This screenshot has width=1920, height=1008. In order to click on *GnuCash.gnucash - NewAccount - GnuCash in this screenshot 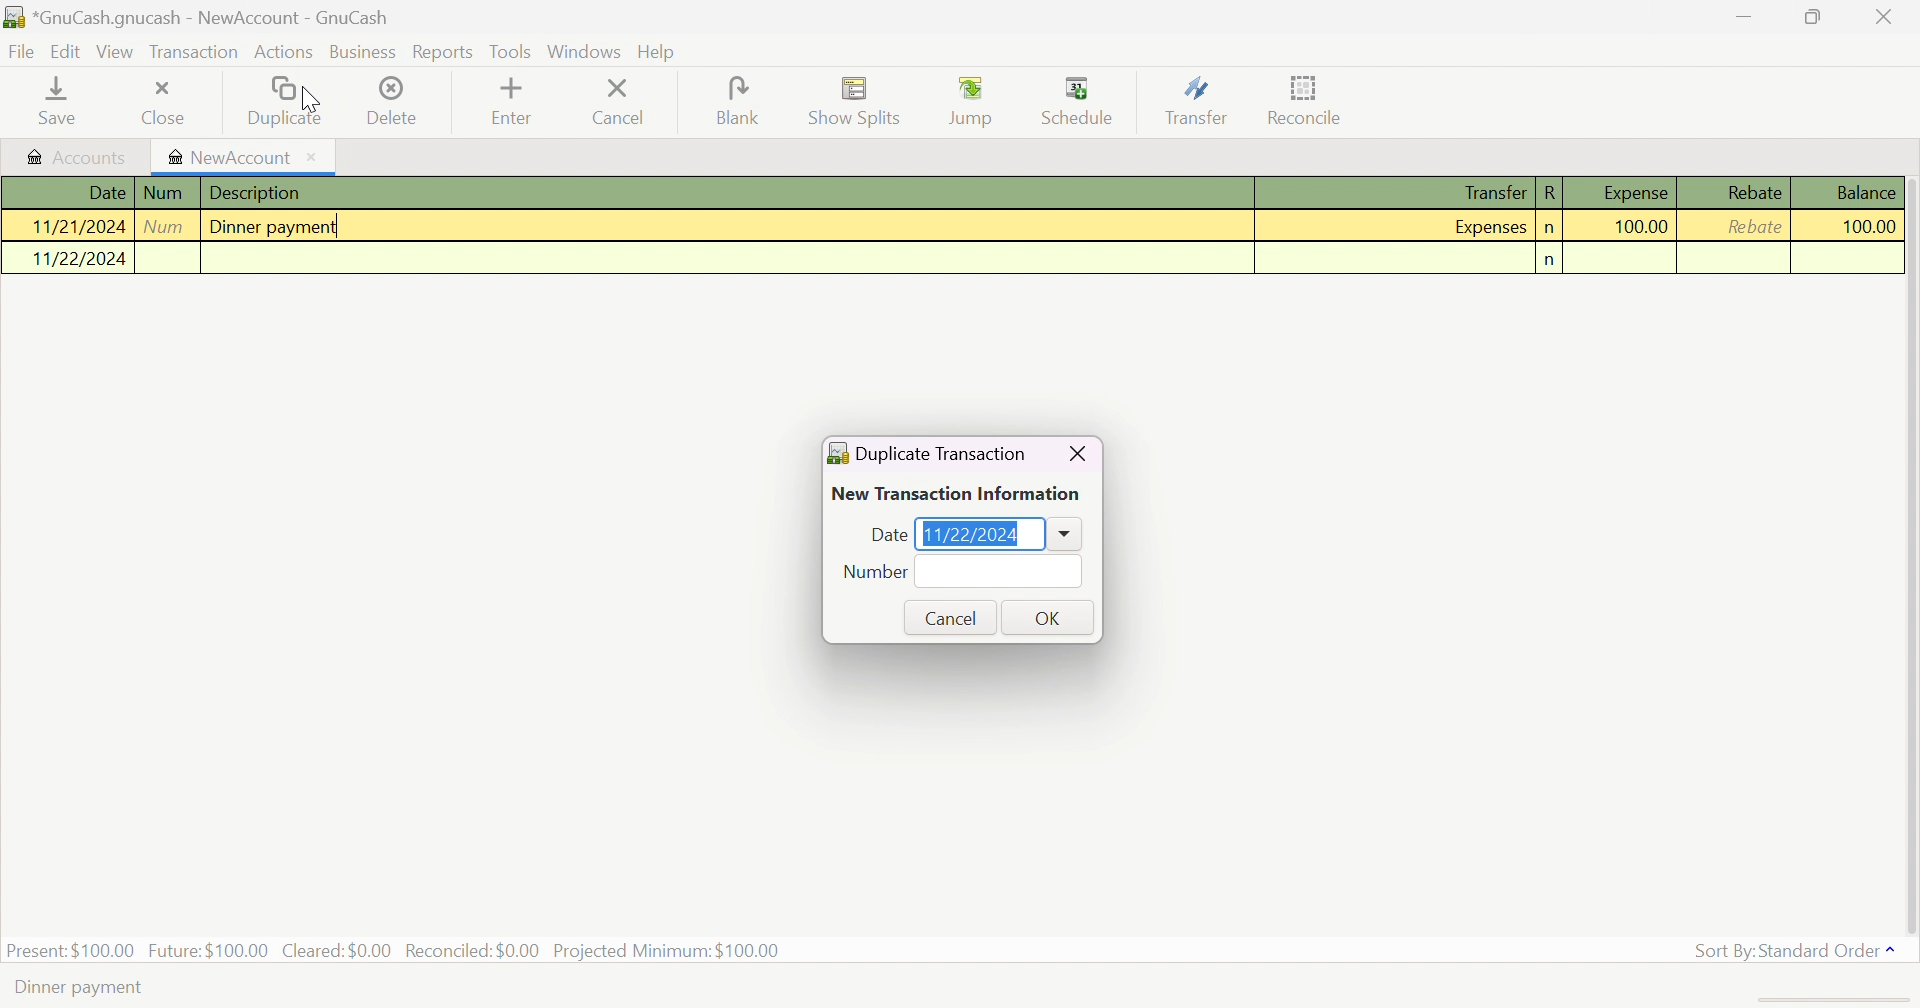, I will do `click(215, 18)`.